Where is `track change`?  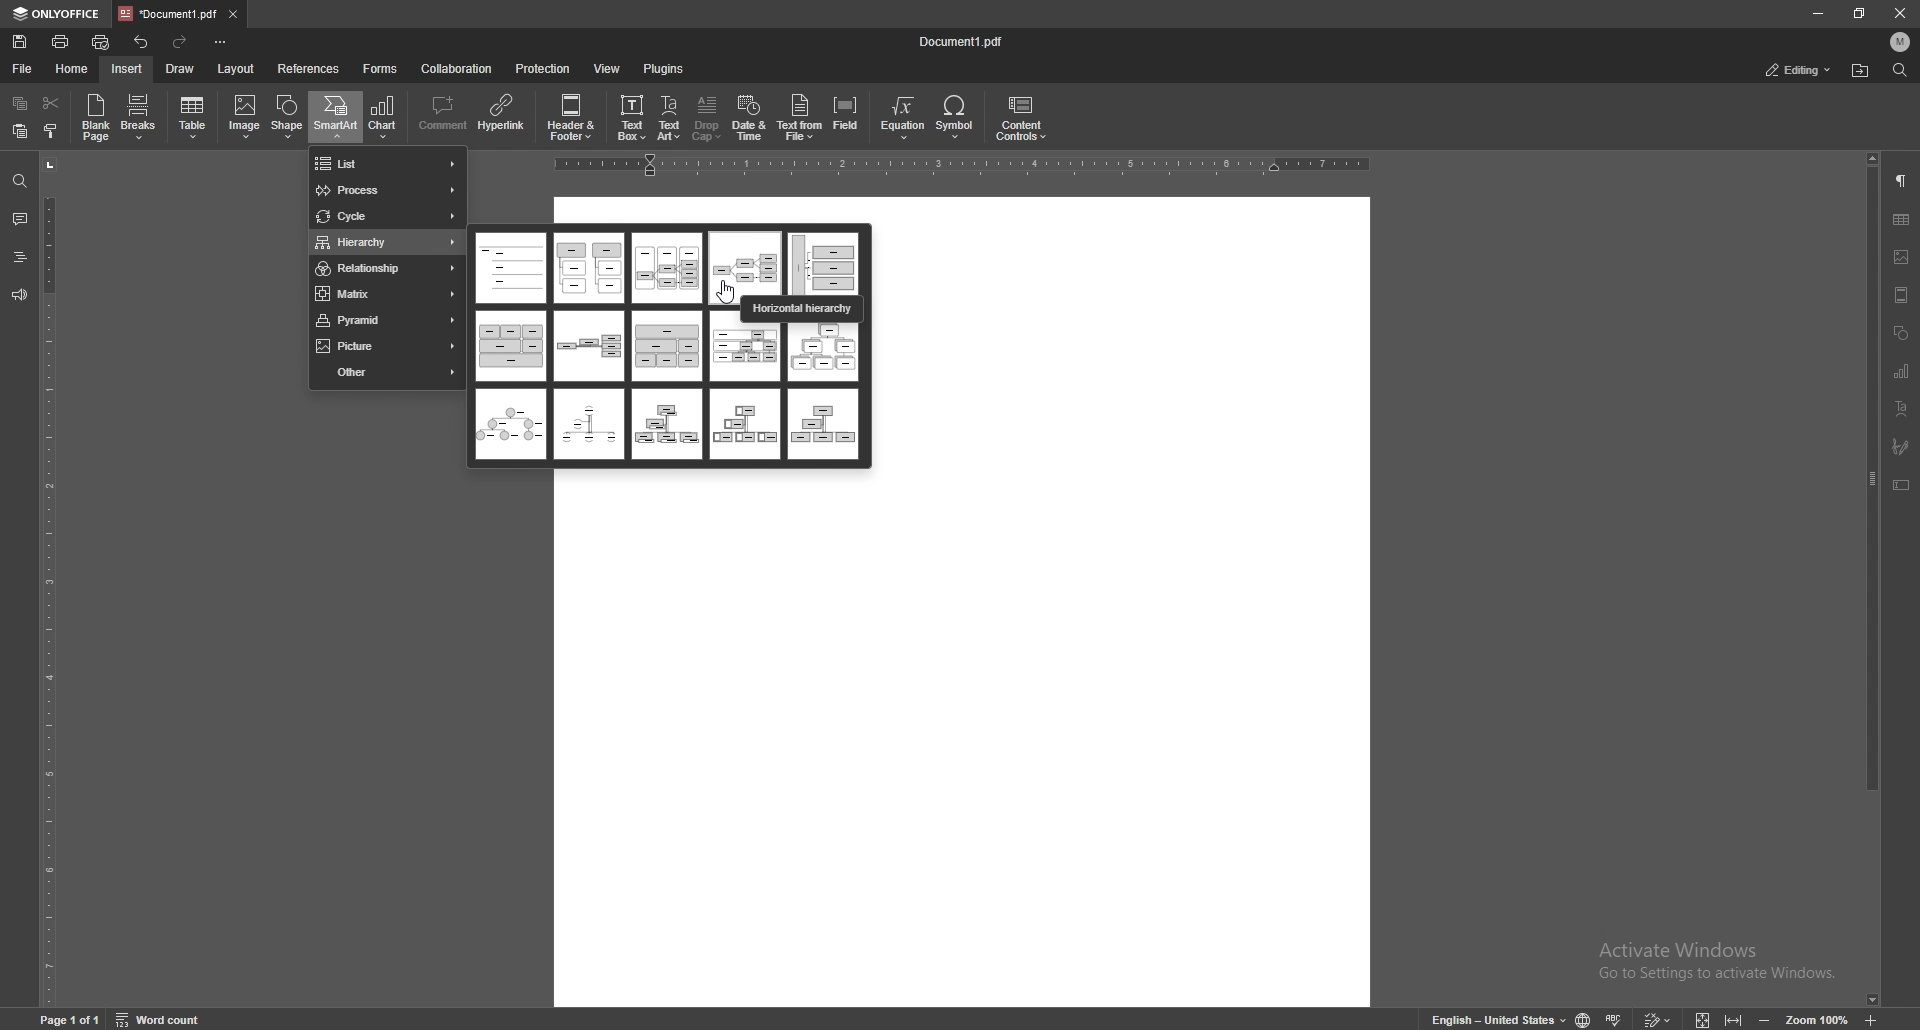
track change is located at coordinates (1656, 1018).